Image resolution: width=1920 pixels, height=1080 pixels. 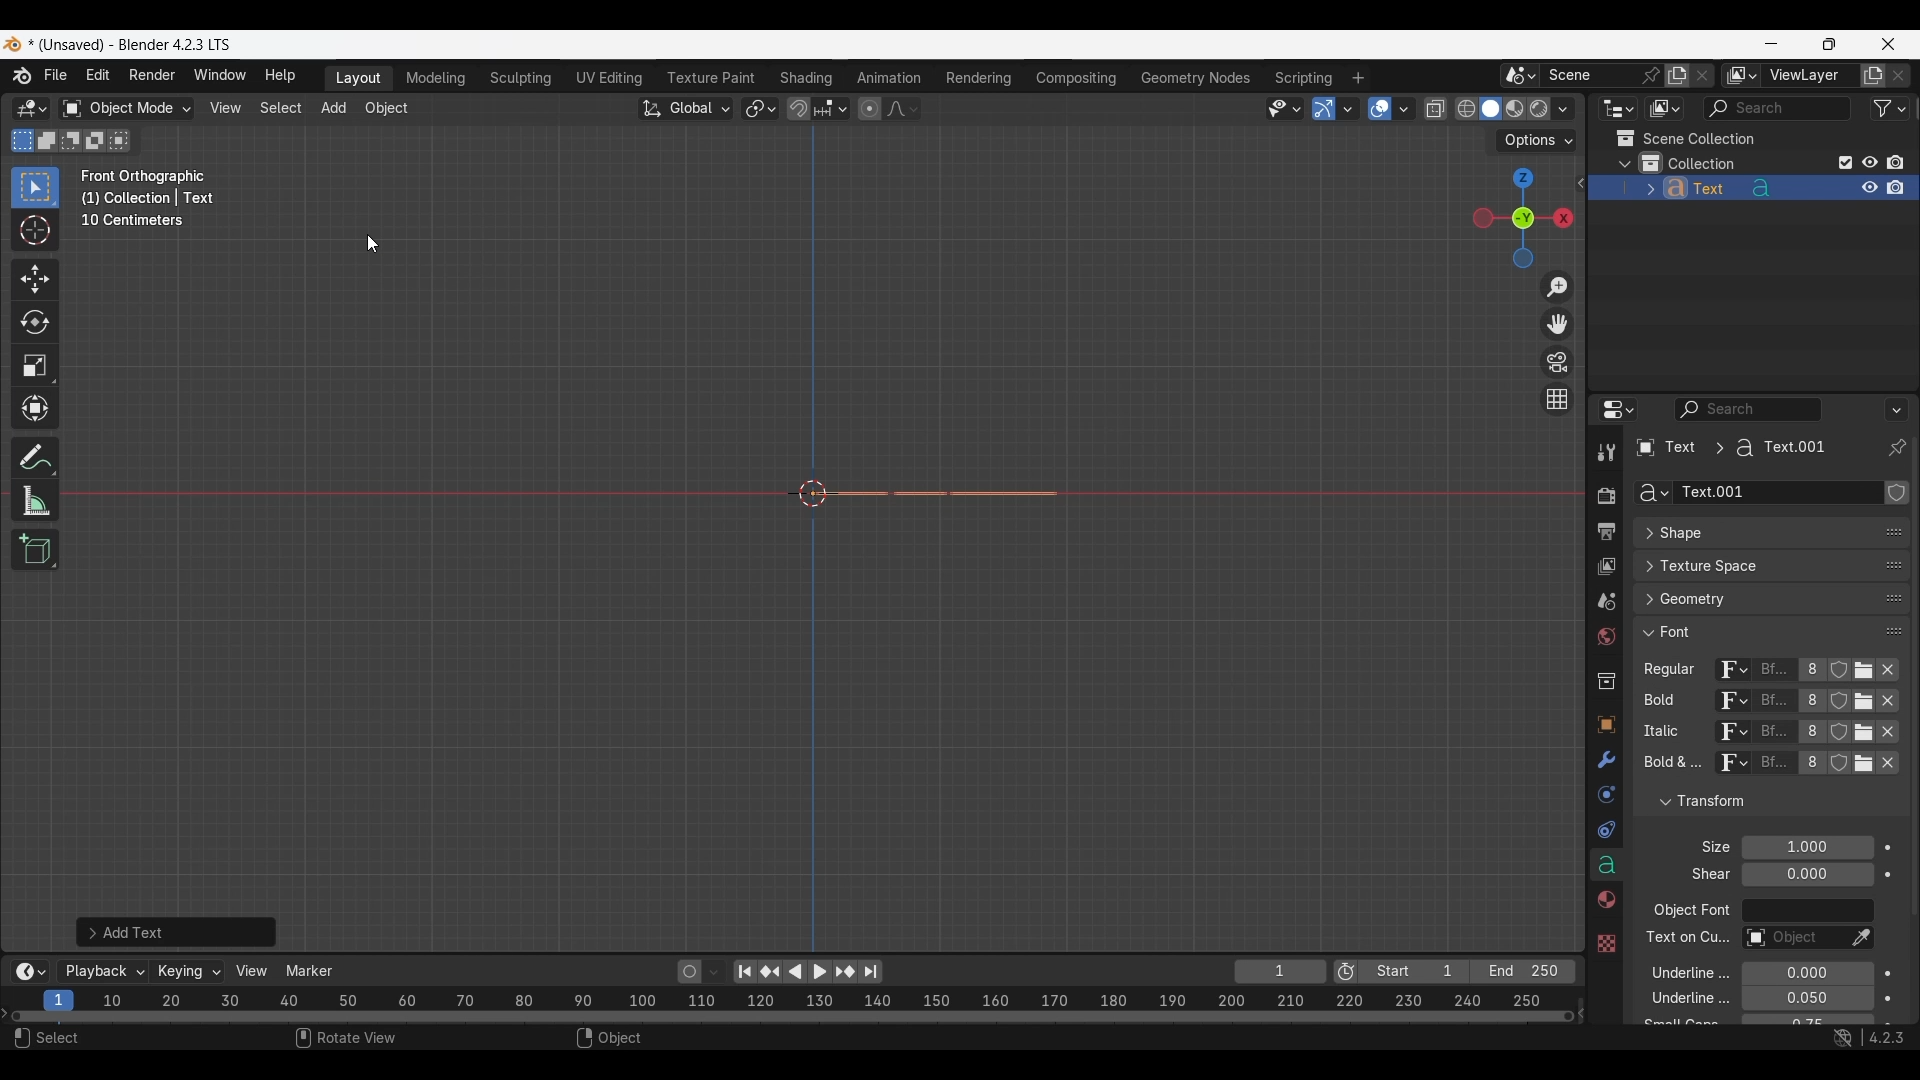 What do you see at coordinates (1733, 717) in the screenshot?
I see `Browse ID data to be linked for respective attribute` at bounding box center [1733, 717].